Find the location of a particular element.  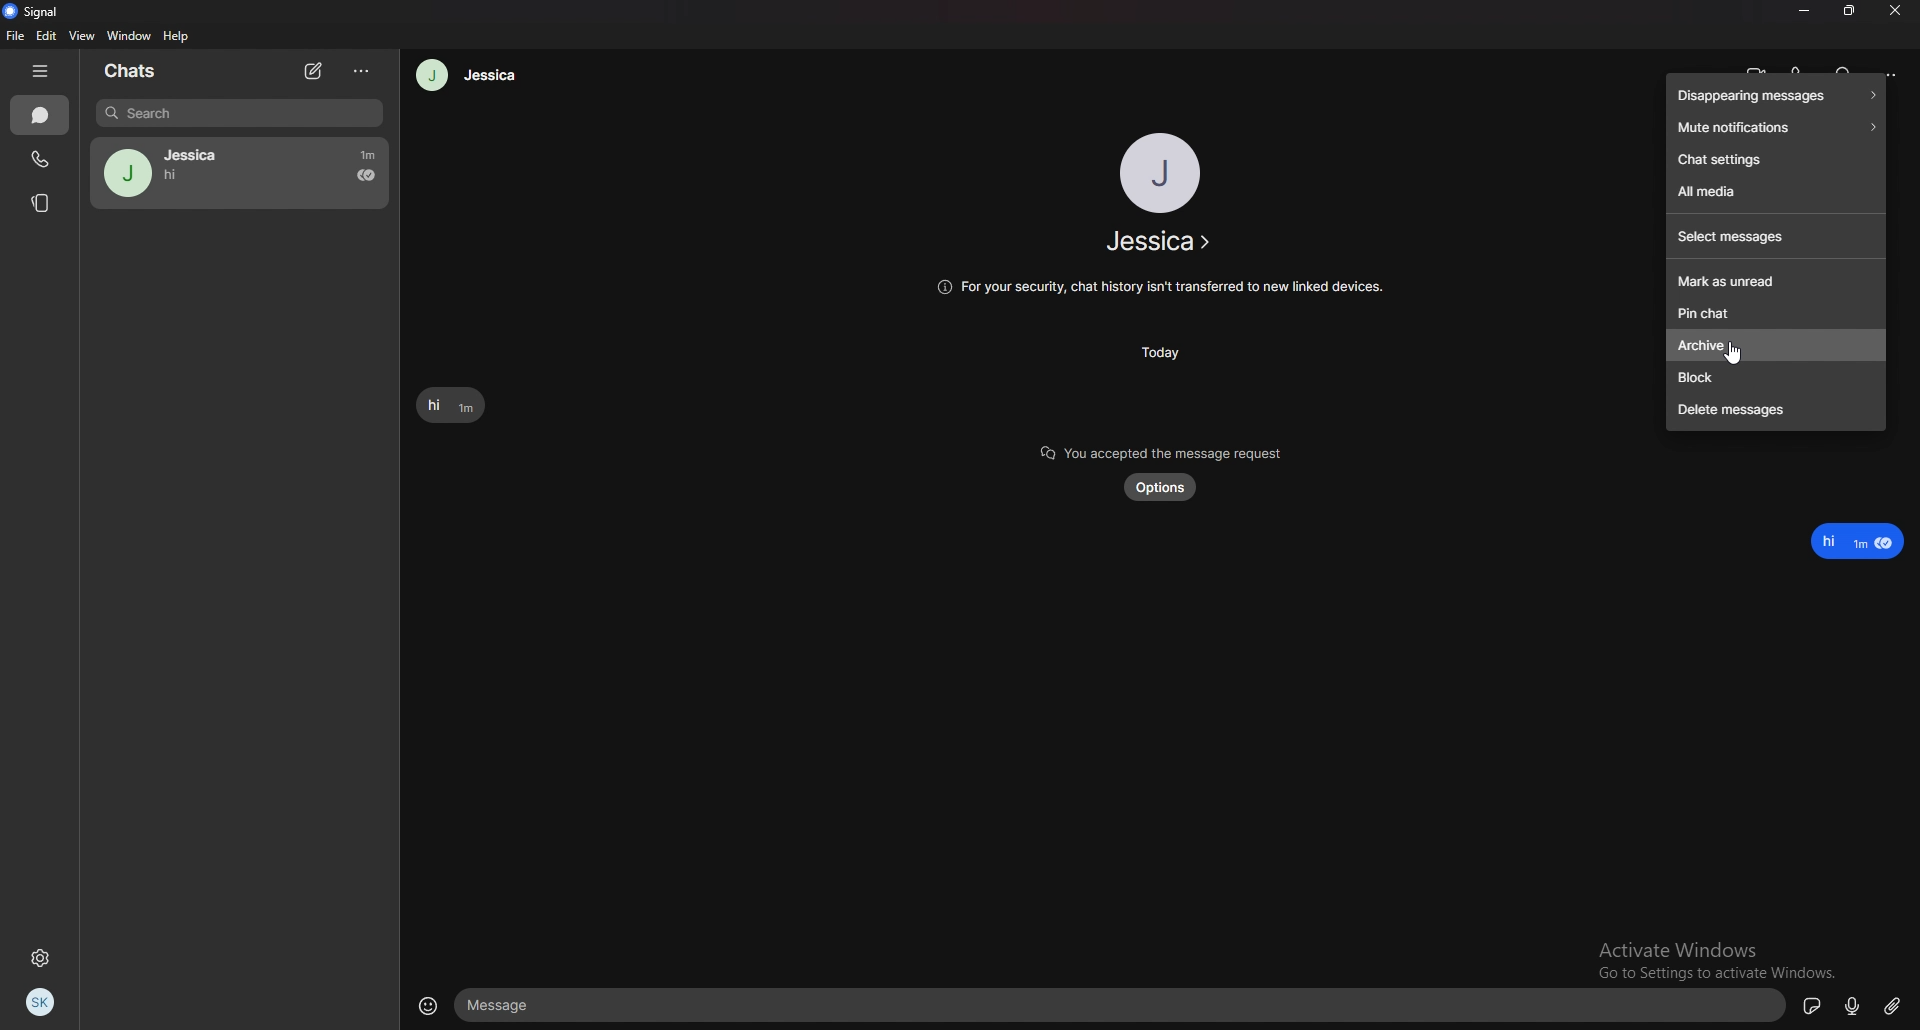

mute notifications is located at coordinates (1774, 127).